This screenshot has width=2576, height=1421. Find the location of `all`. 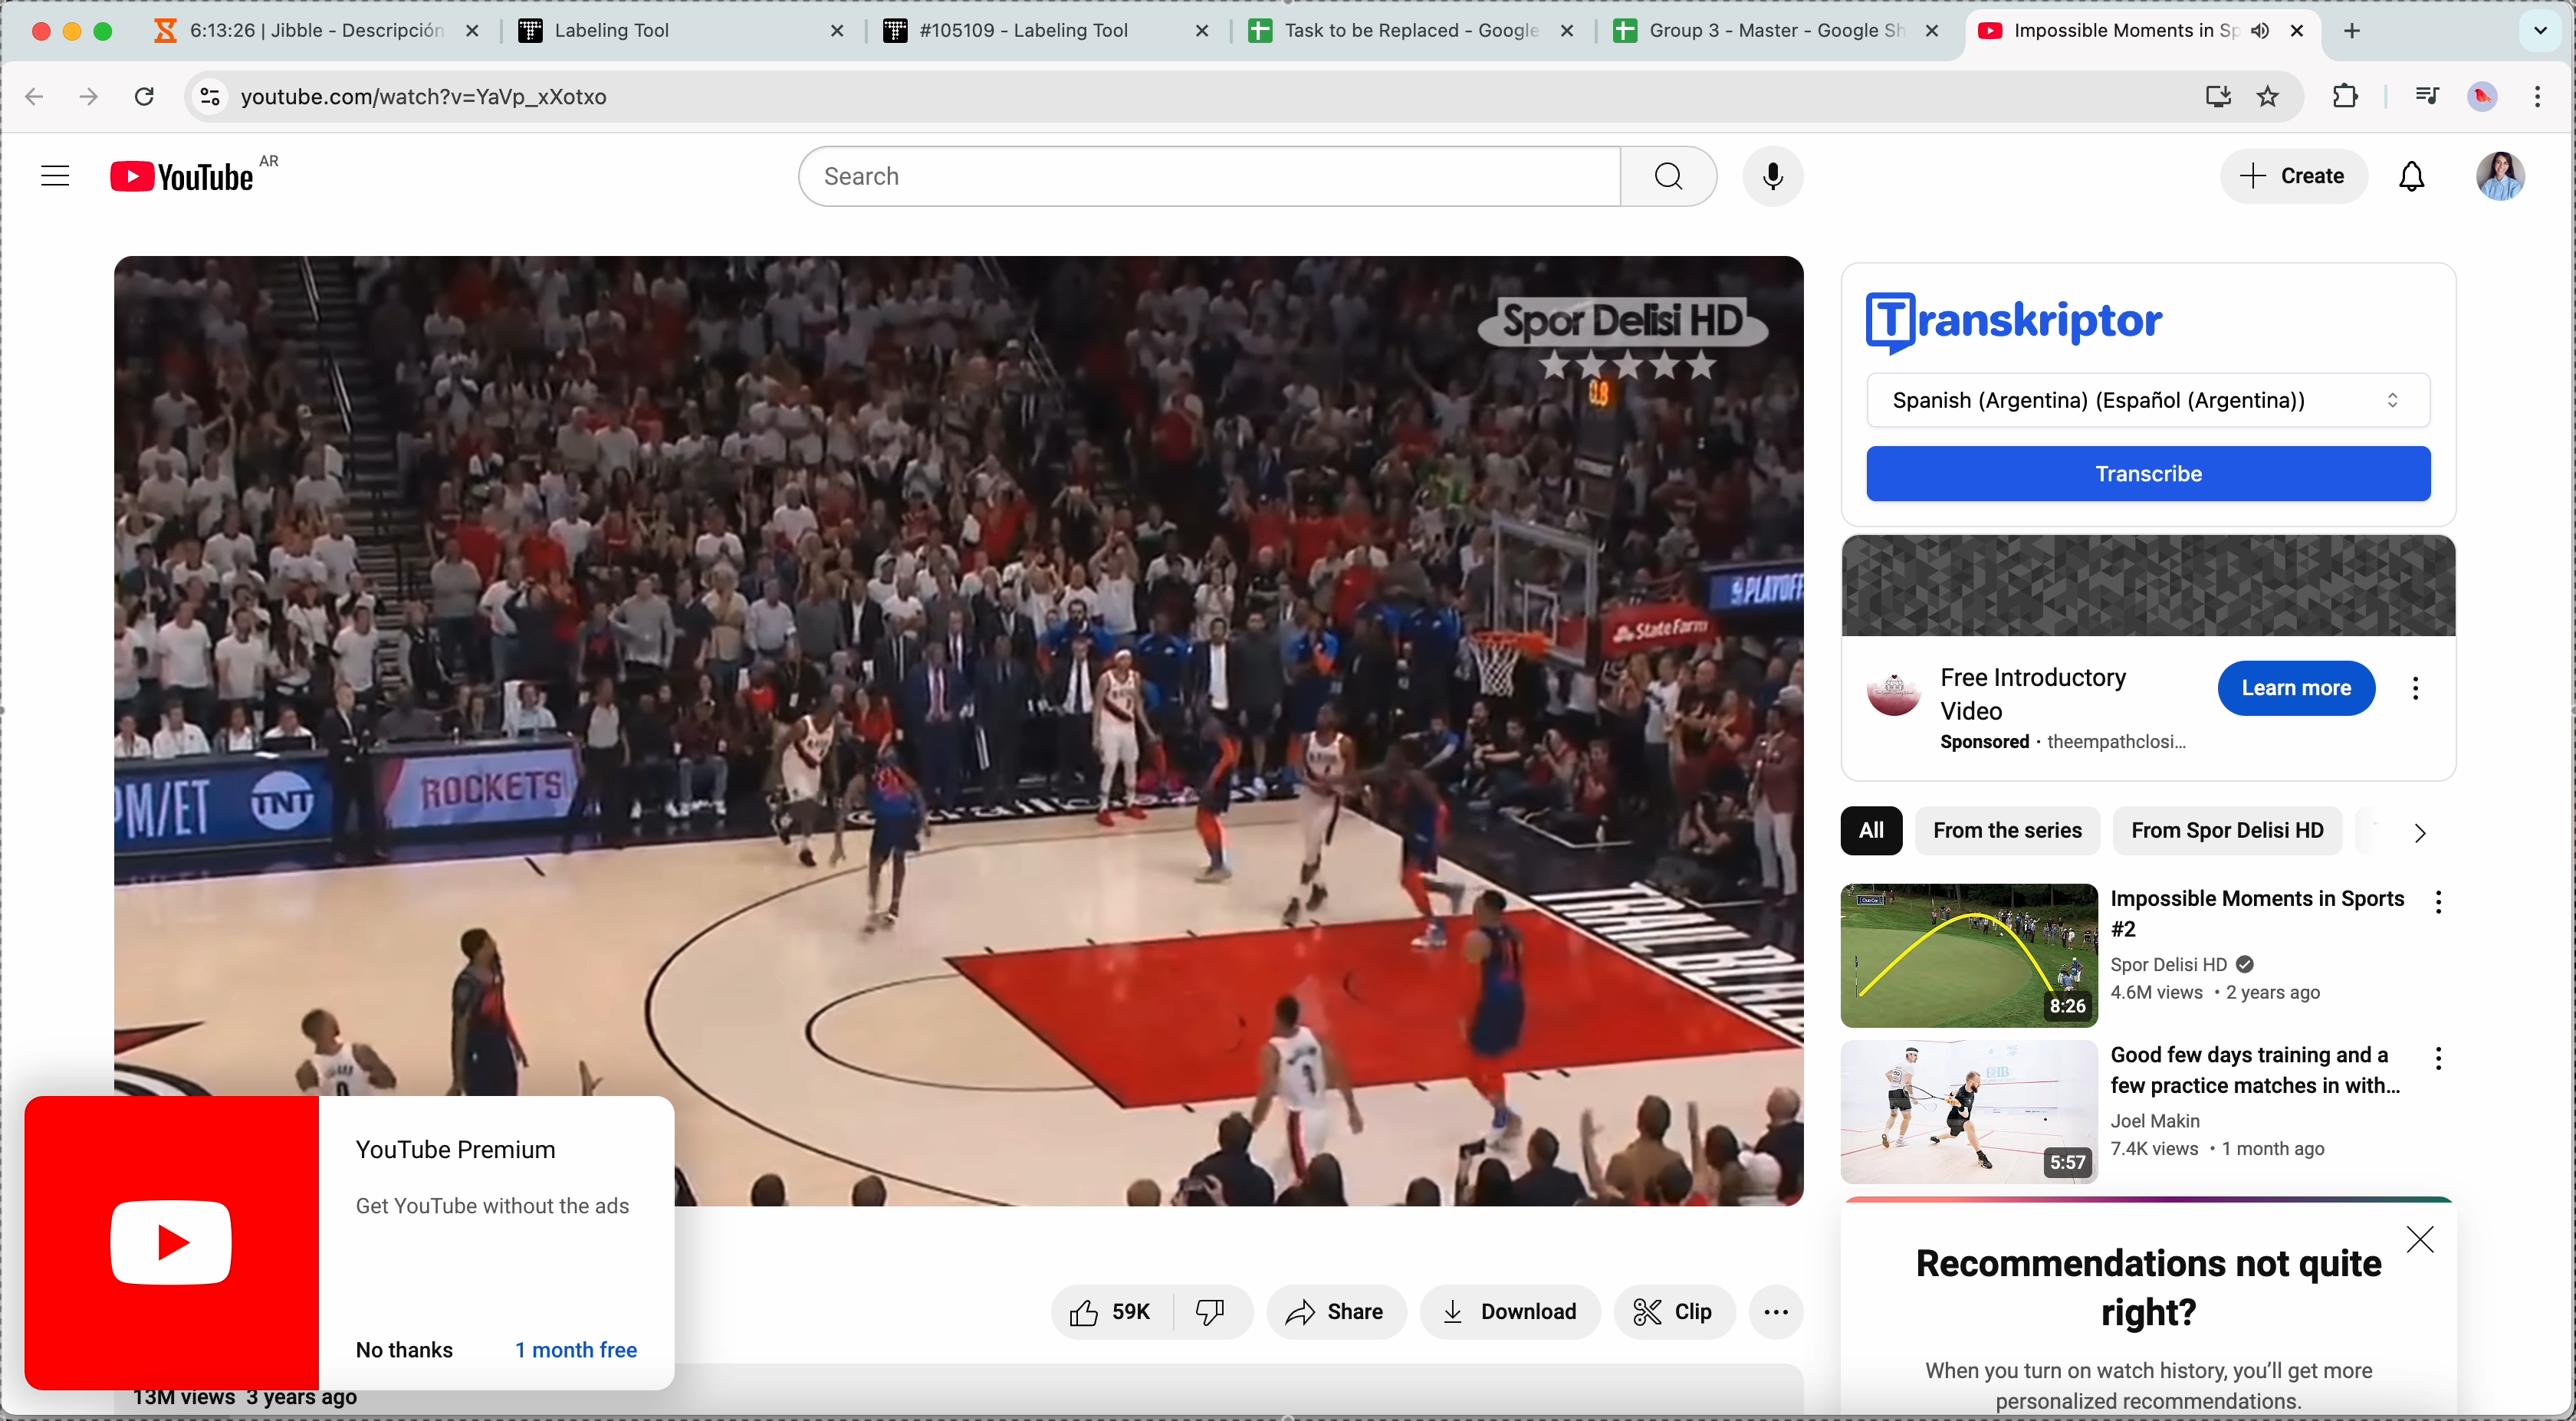

all is located at coordinates (1869, 831).